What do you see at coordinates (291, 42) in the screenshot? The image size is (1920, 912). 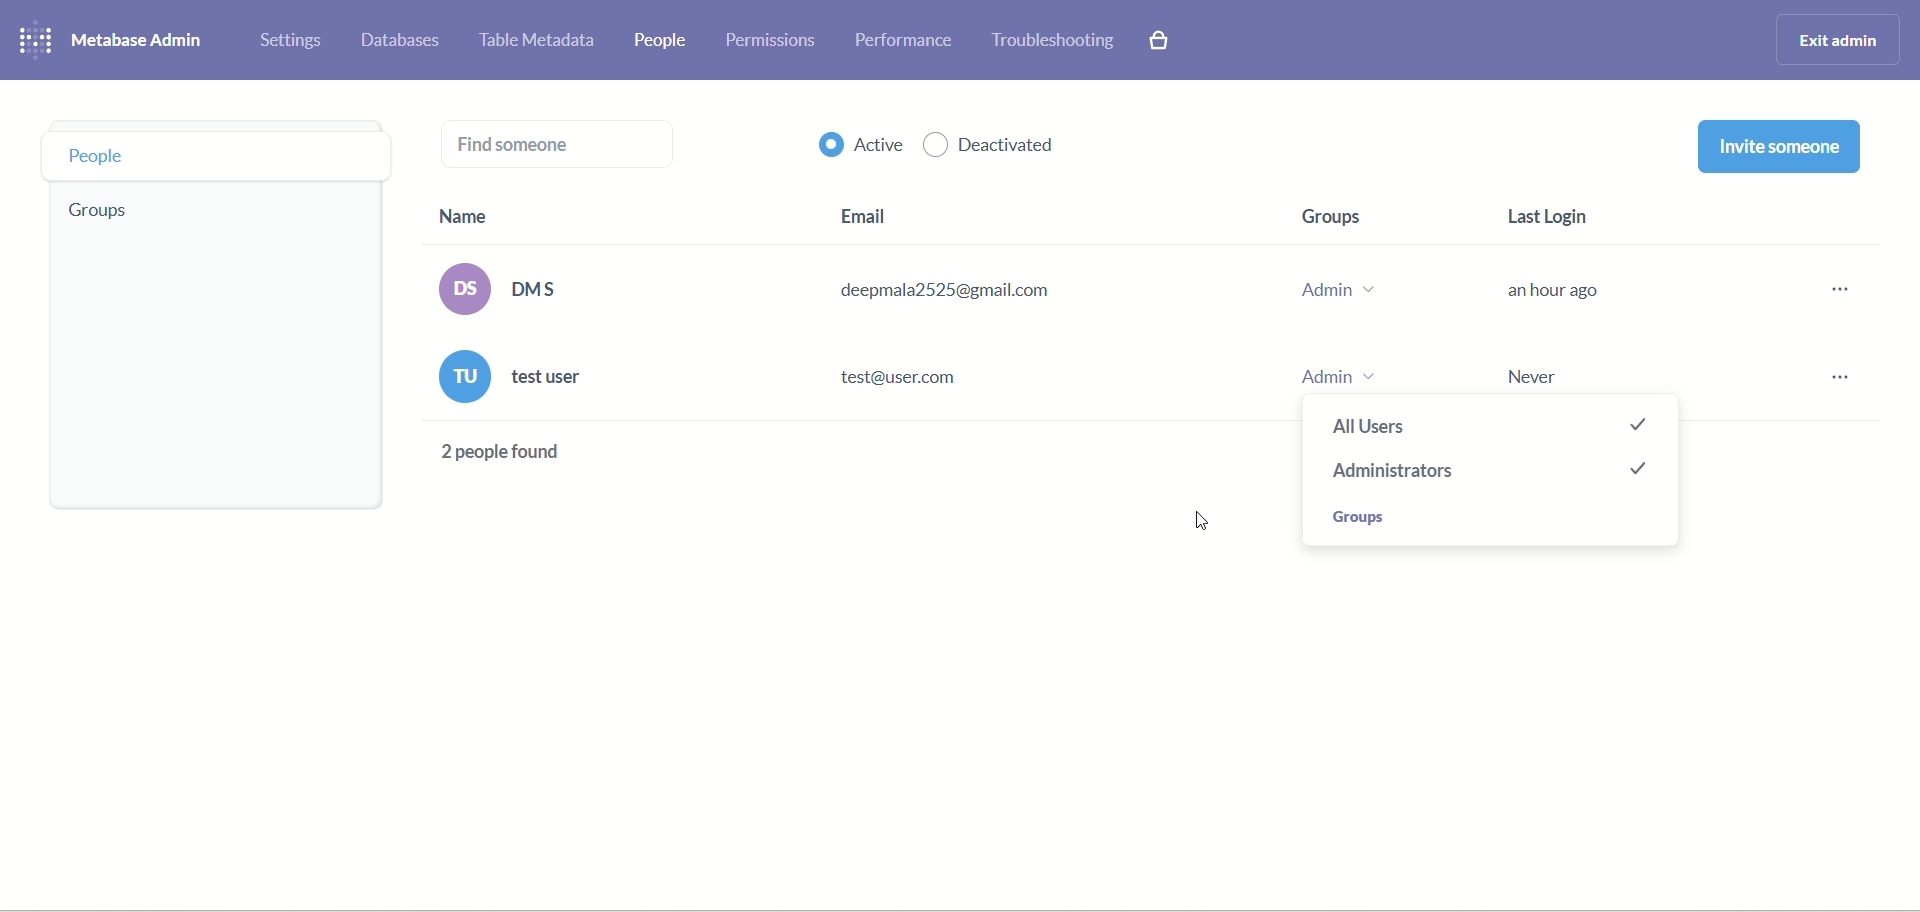 I see `settings` at bounding box center [291, 42].